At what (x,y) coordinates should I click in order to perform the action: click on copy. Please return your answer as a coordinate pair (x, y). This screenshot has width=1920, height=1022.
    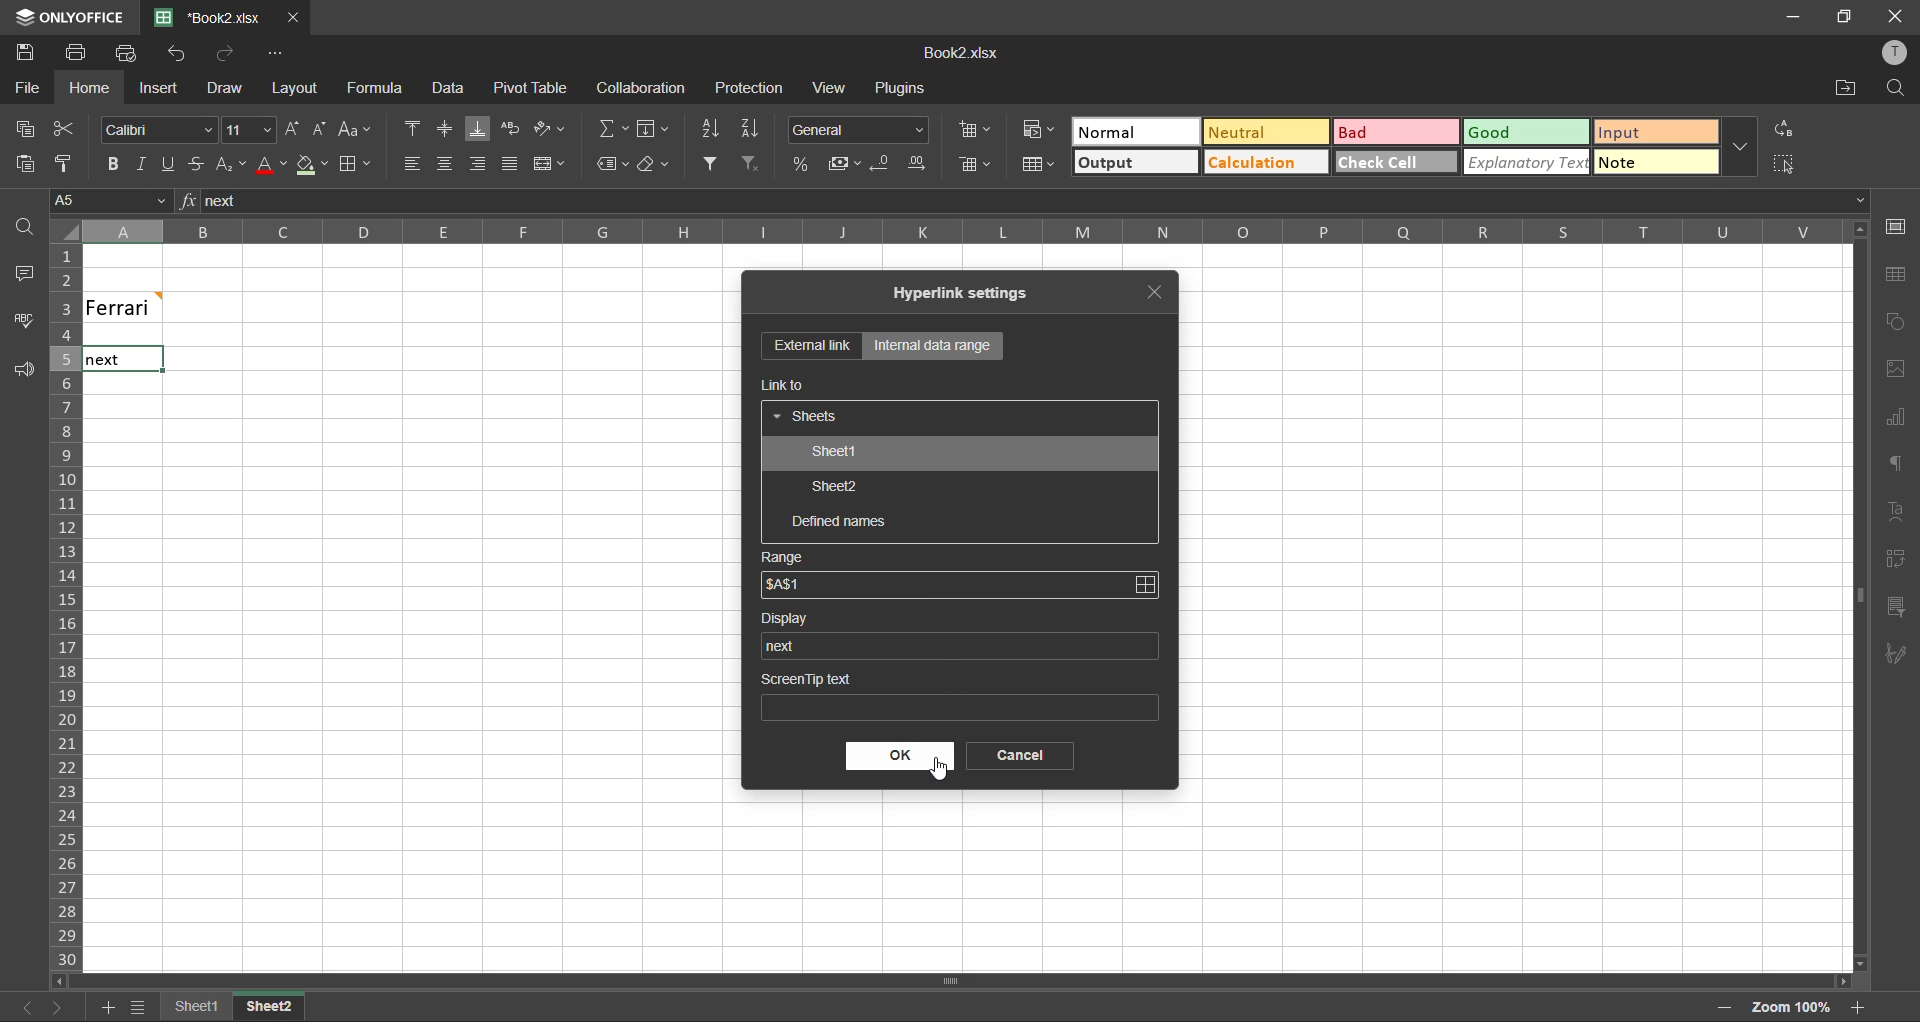
    Looking at the image, I should click on (19, 129).